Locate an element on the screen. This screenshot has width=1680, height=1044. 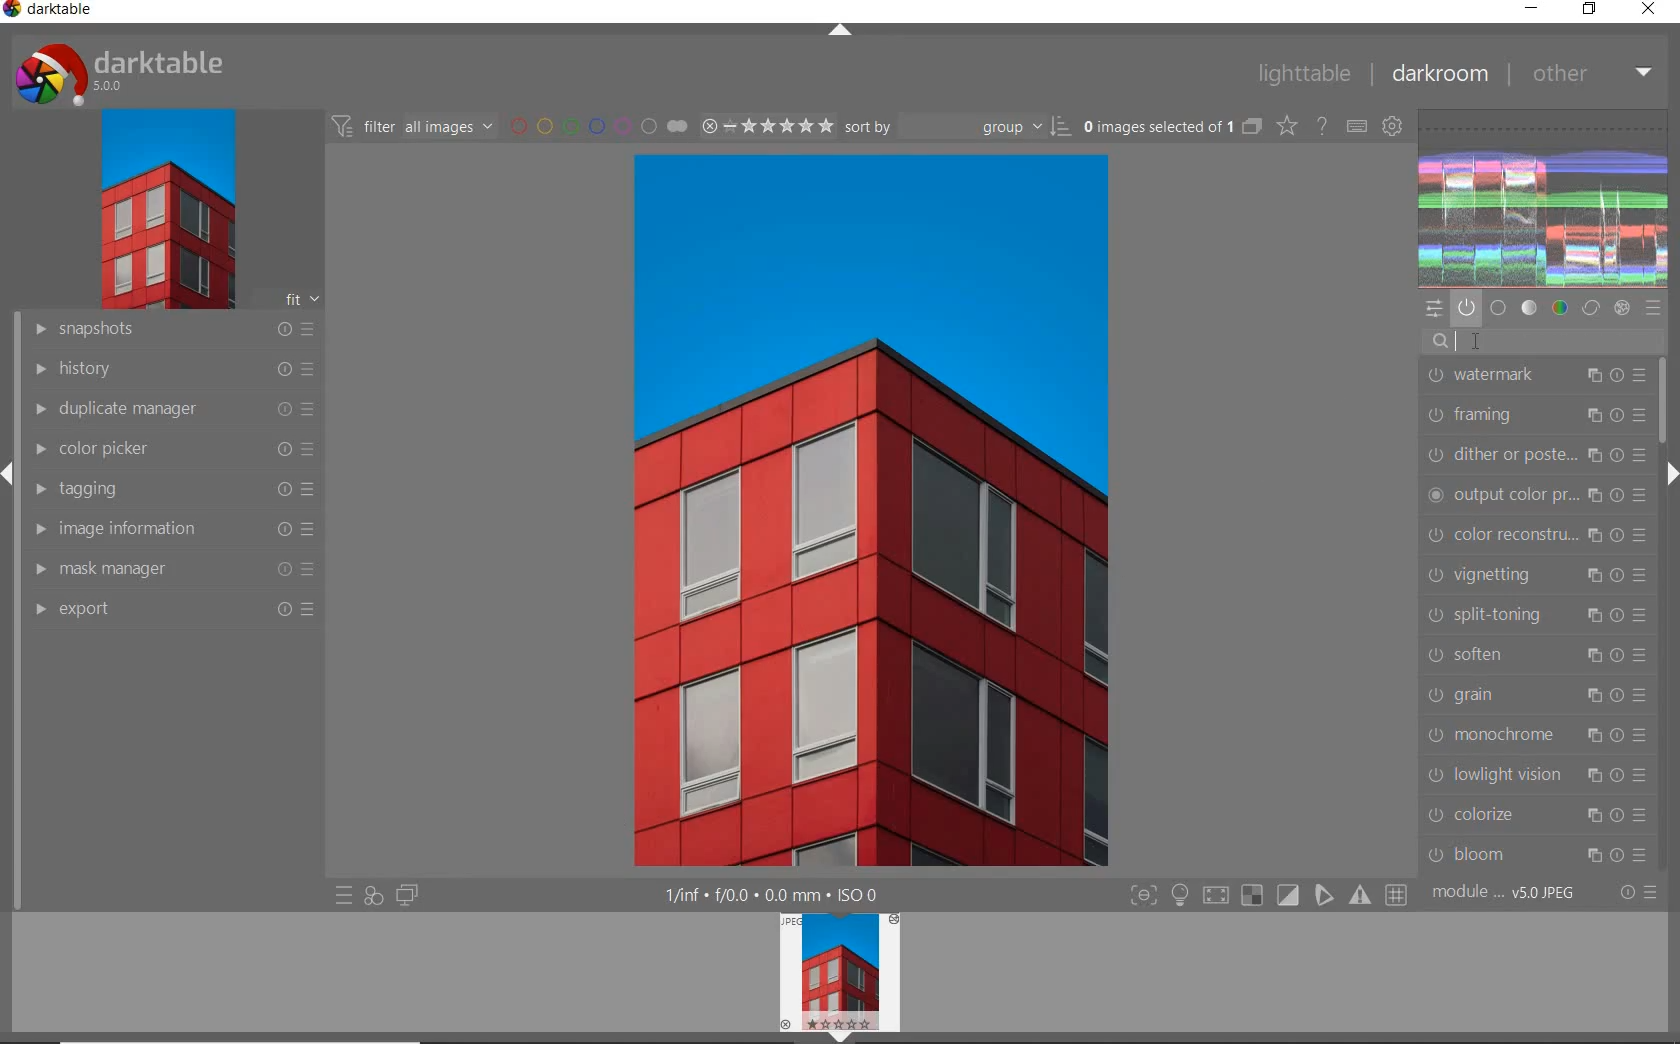
export is located at coordinates (173, 610).